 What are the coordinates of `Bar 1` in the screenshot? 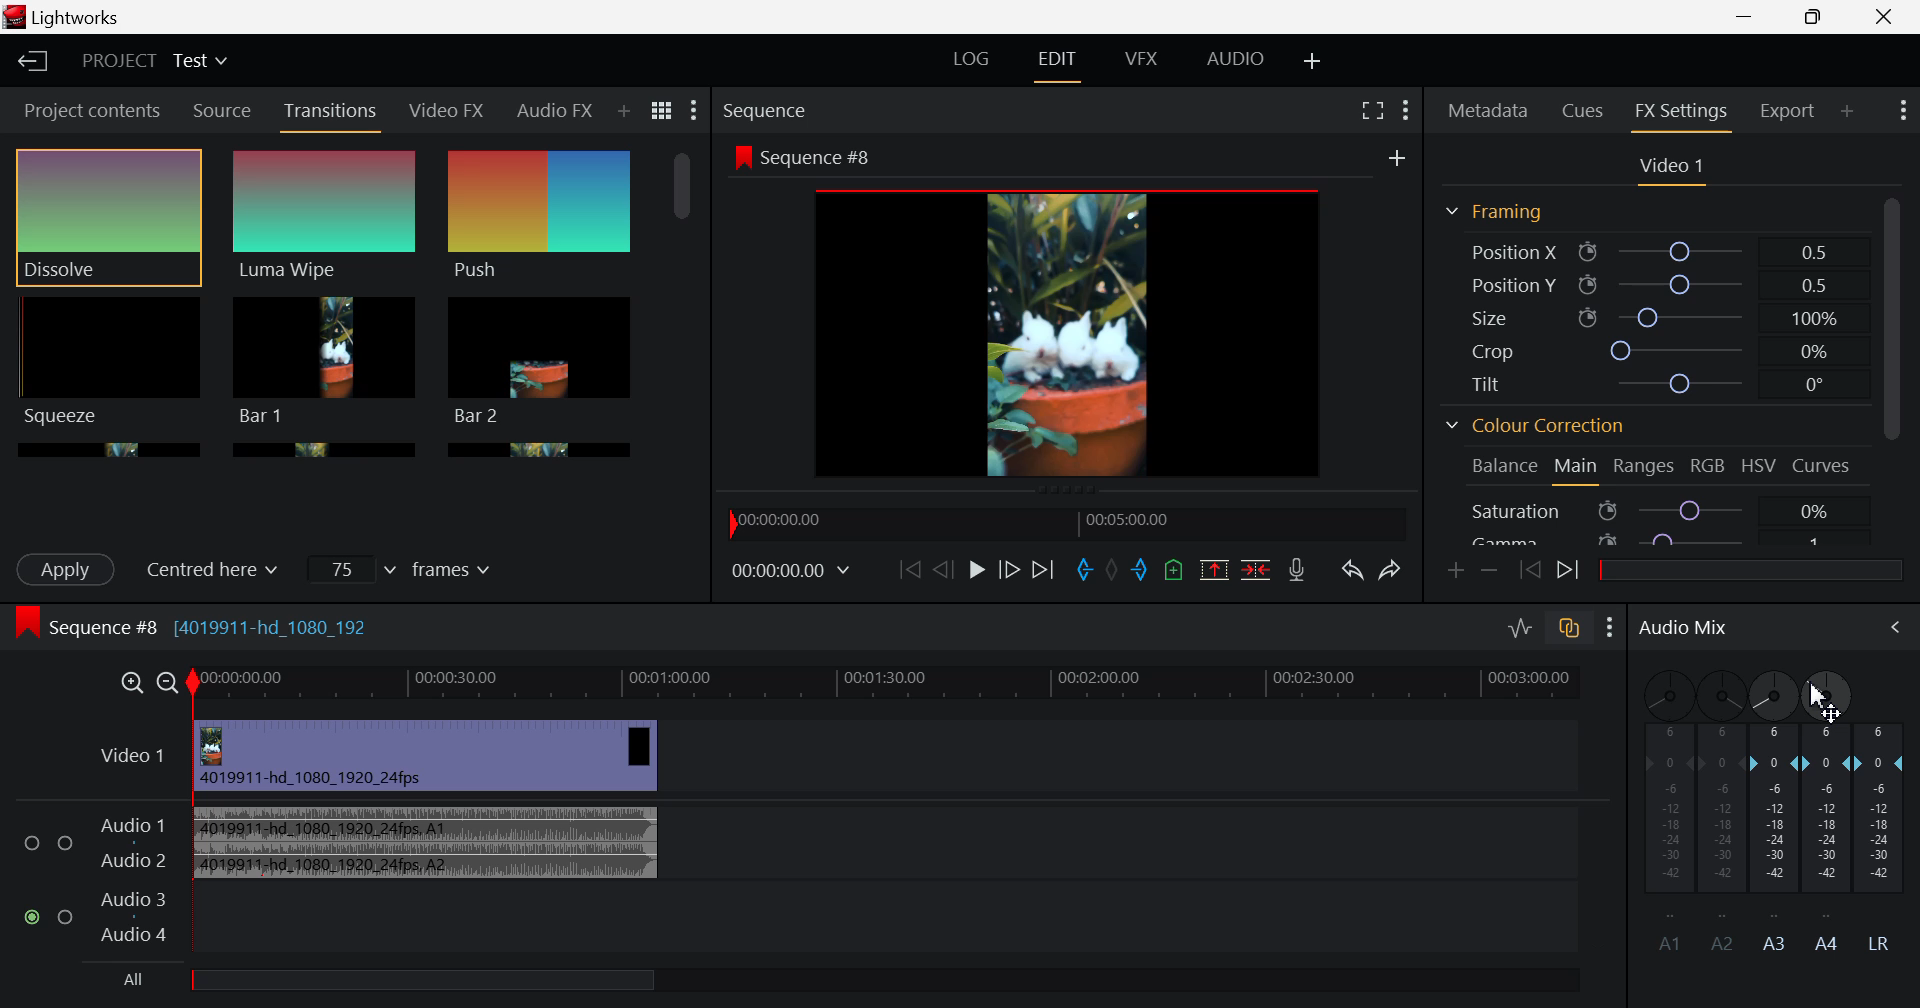 It's located at (325, 361).